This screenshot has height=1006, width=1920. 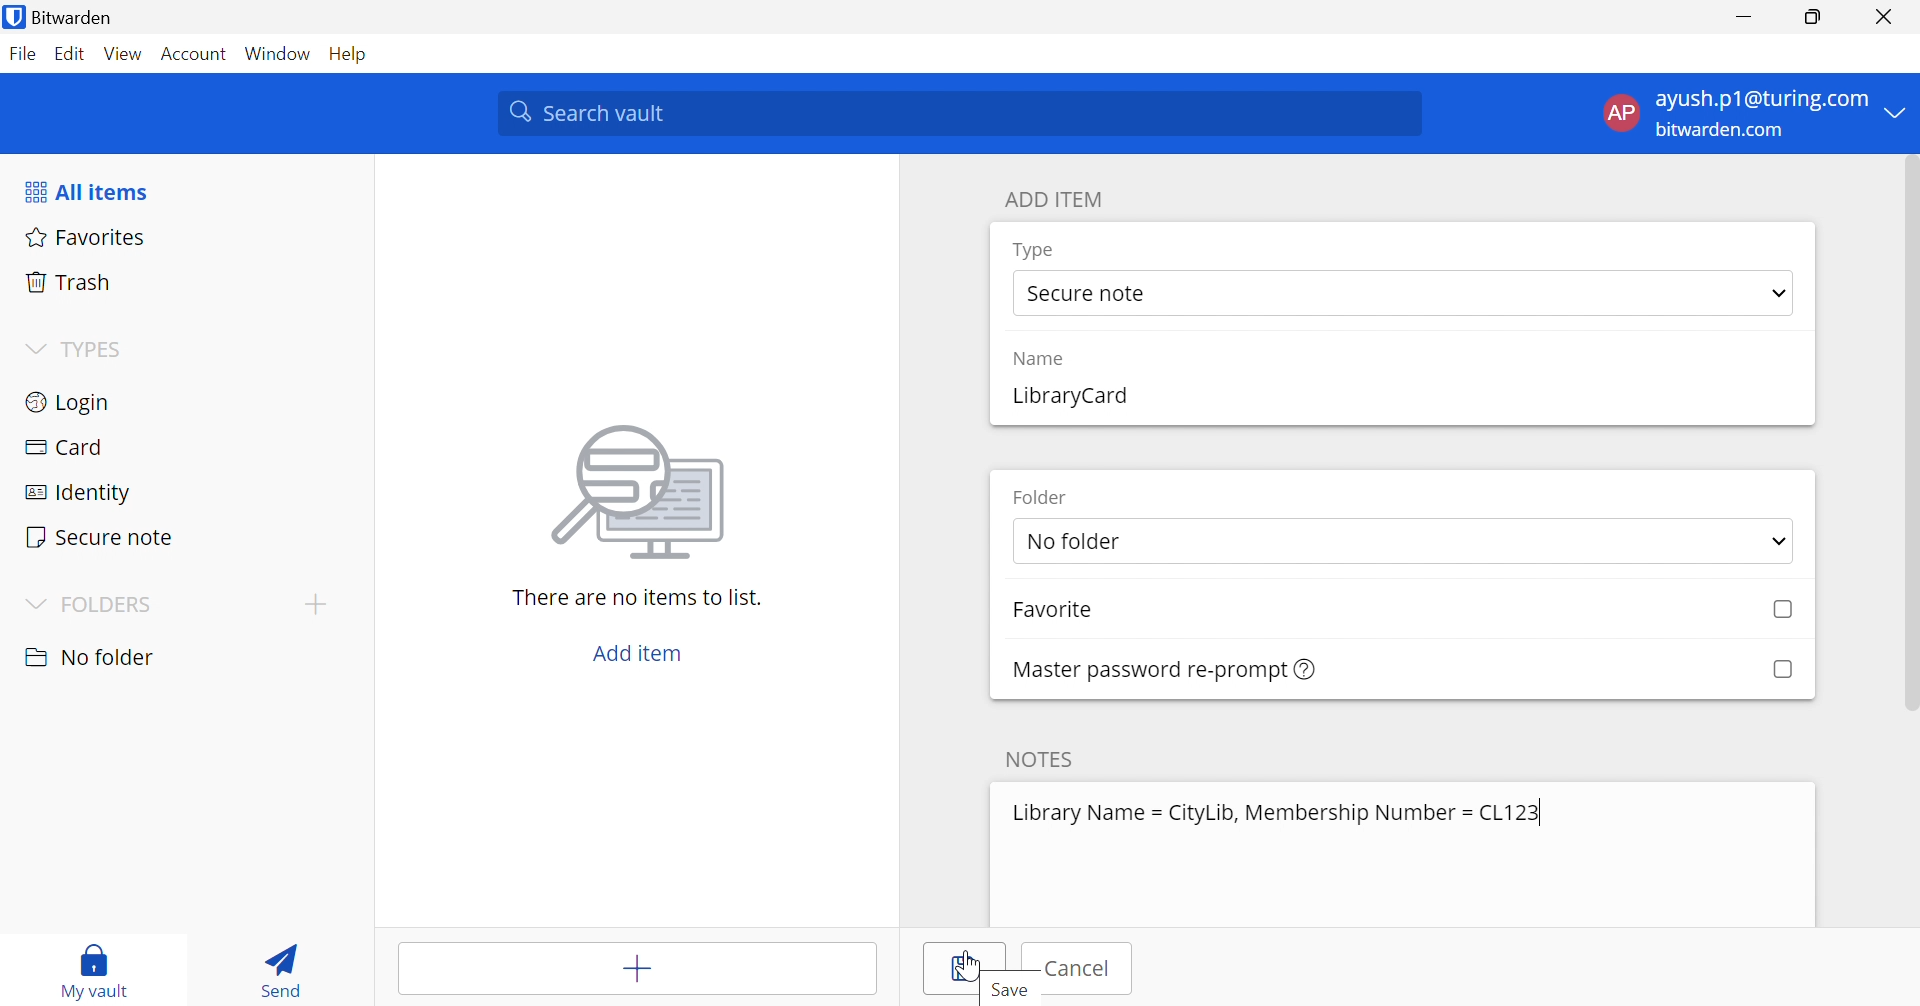 I want to click on ADD ITEM, so click(x=1054, y=198).